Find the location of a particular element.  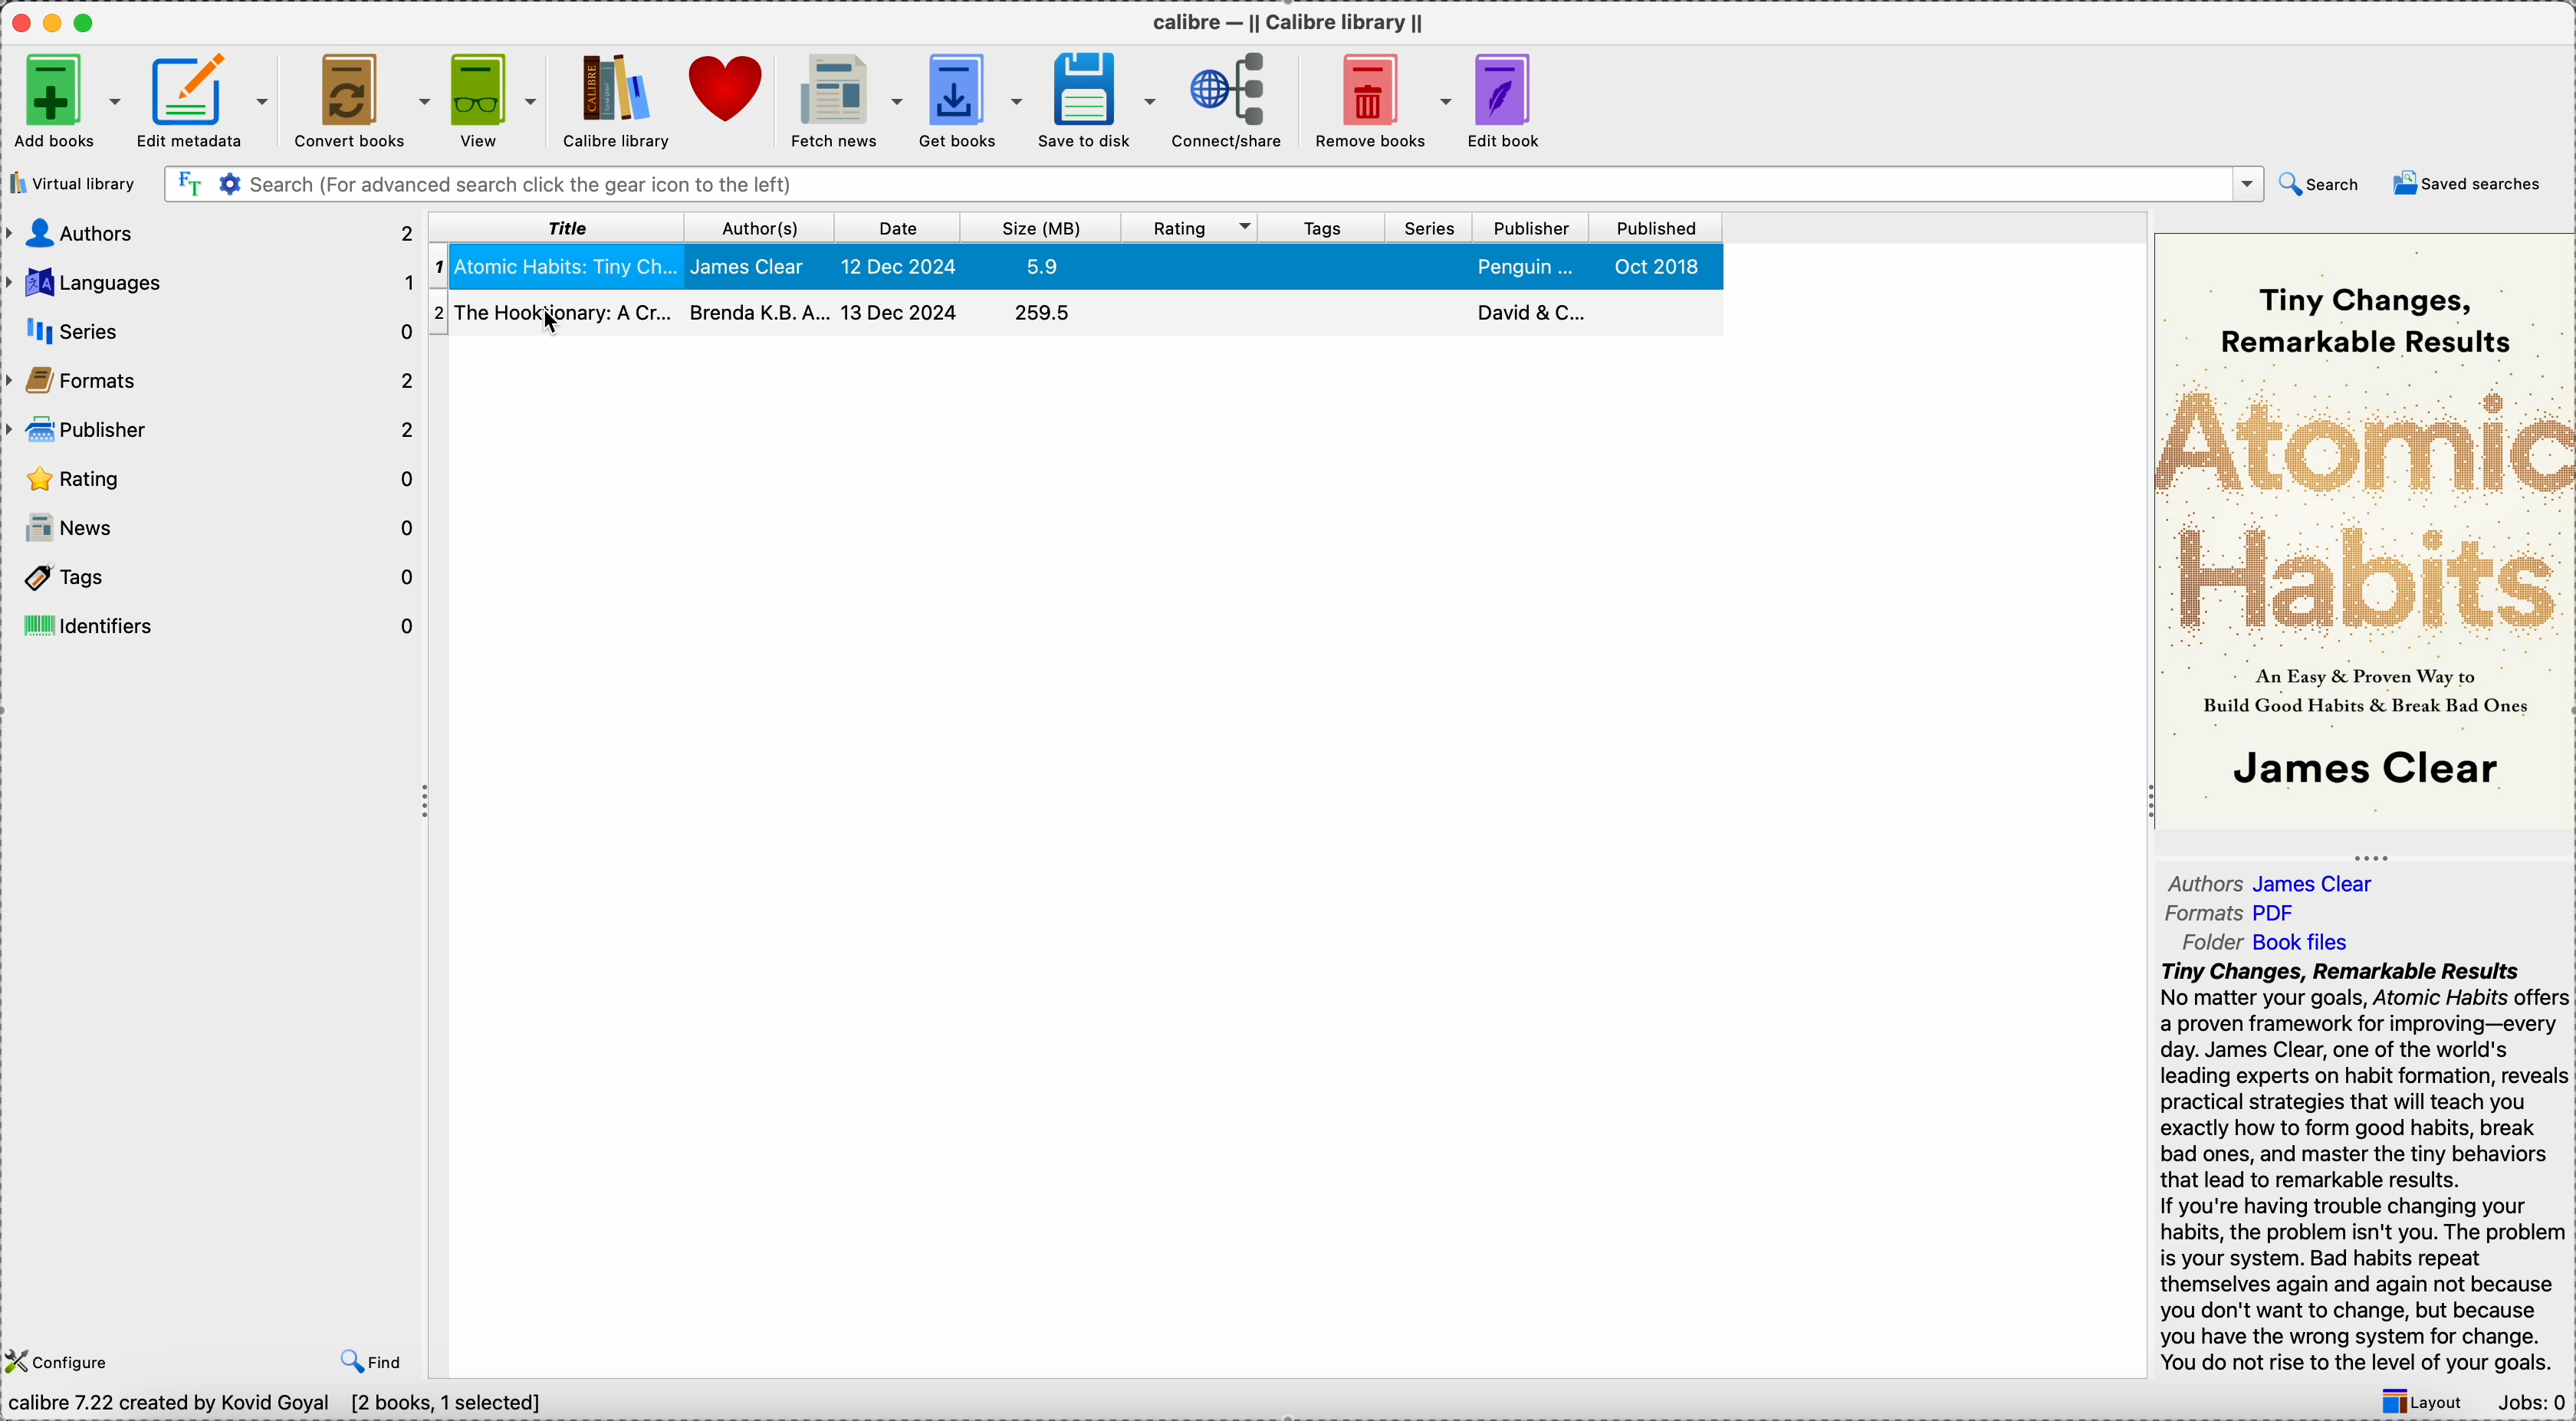

author(s) is located at coordinates (766, 227).